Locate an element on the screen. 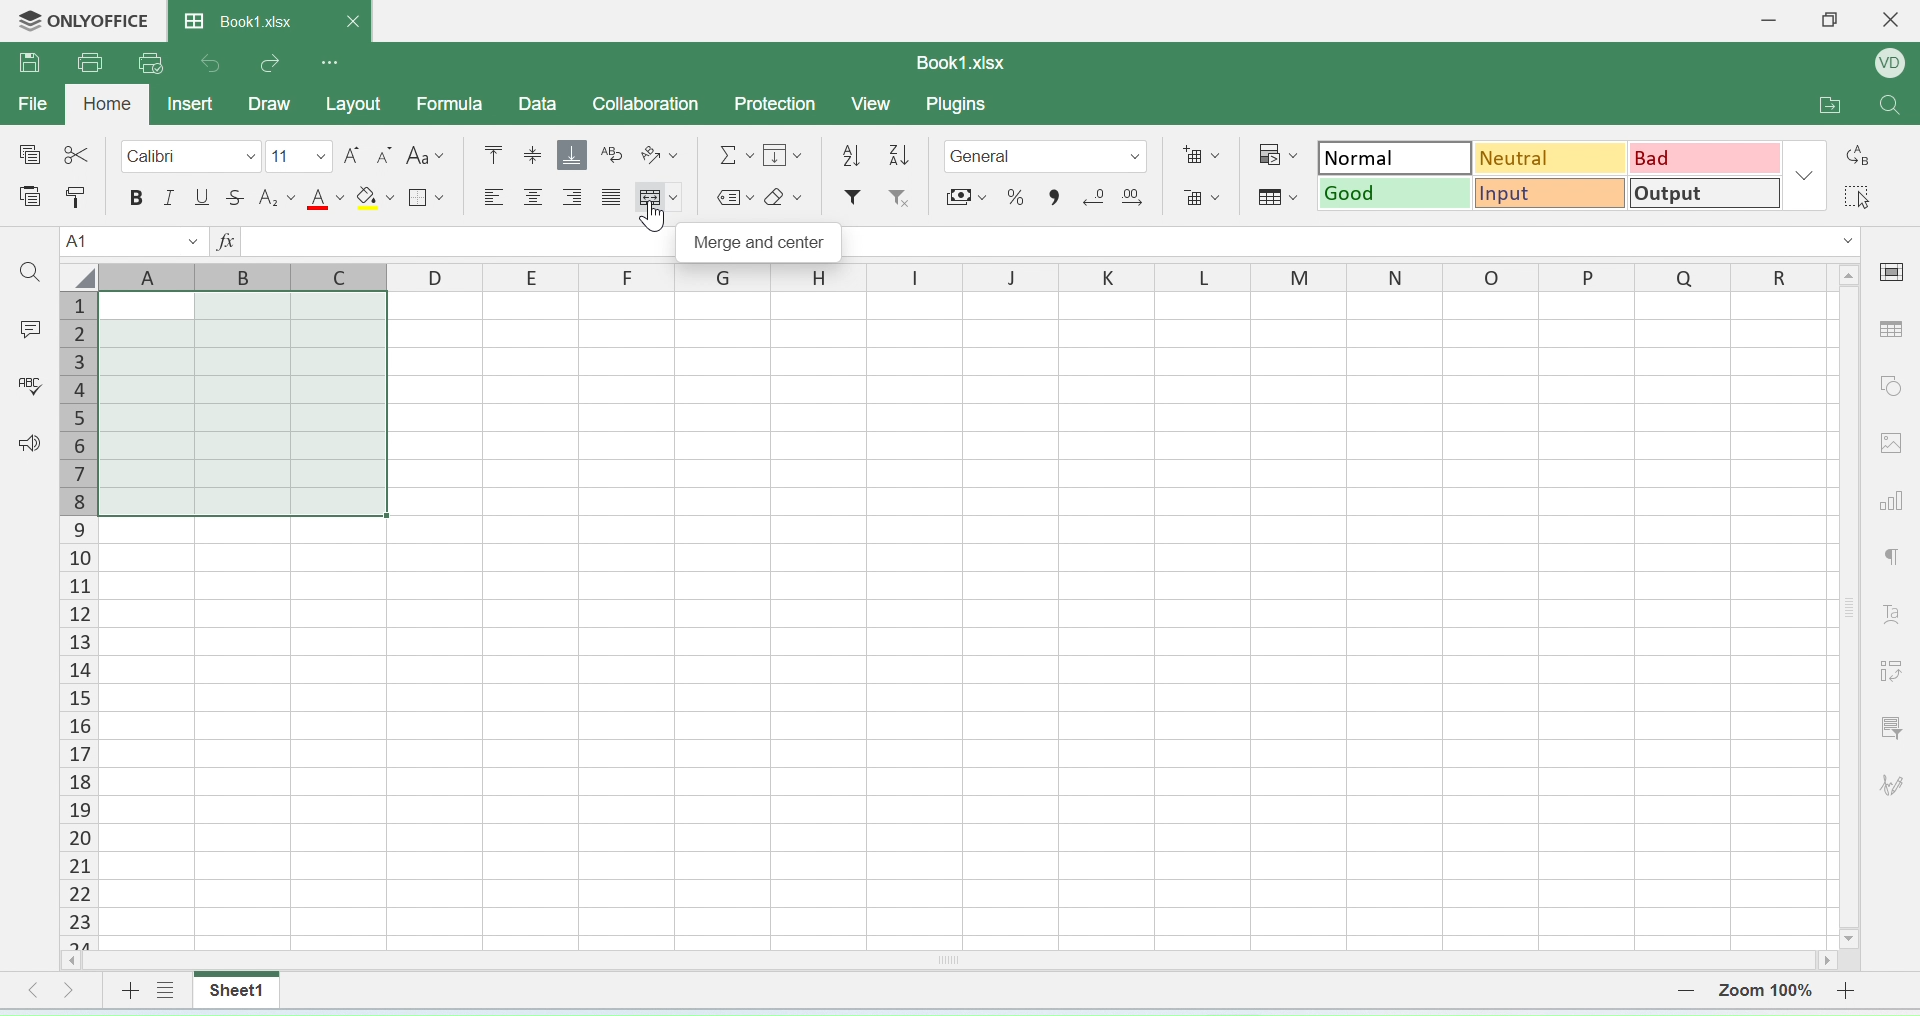 The width and height of the screenshot is (1920, 1016). font size is located at coordinates (301, 156).